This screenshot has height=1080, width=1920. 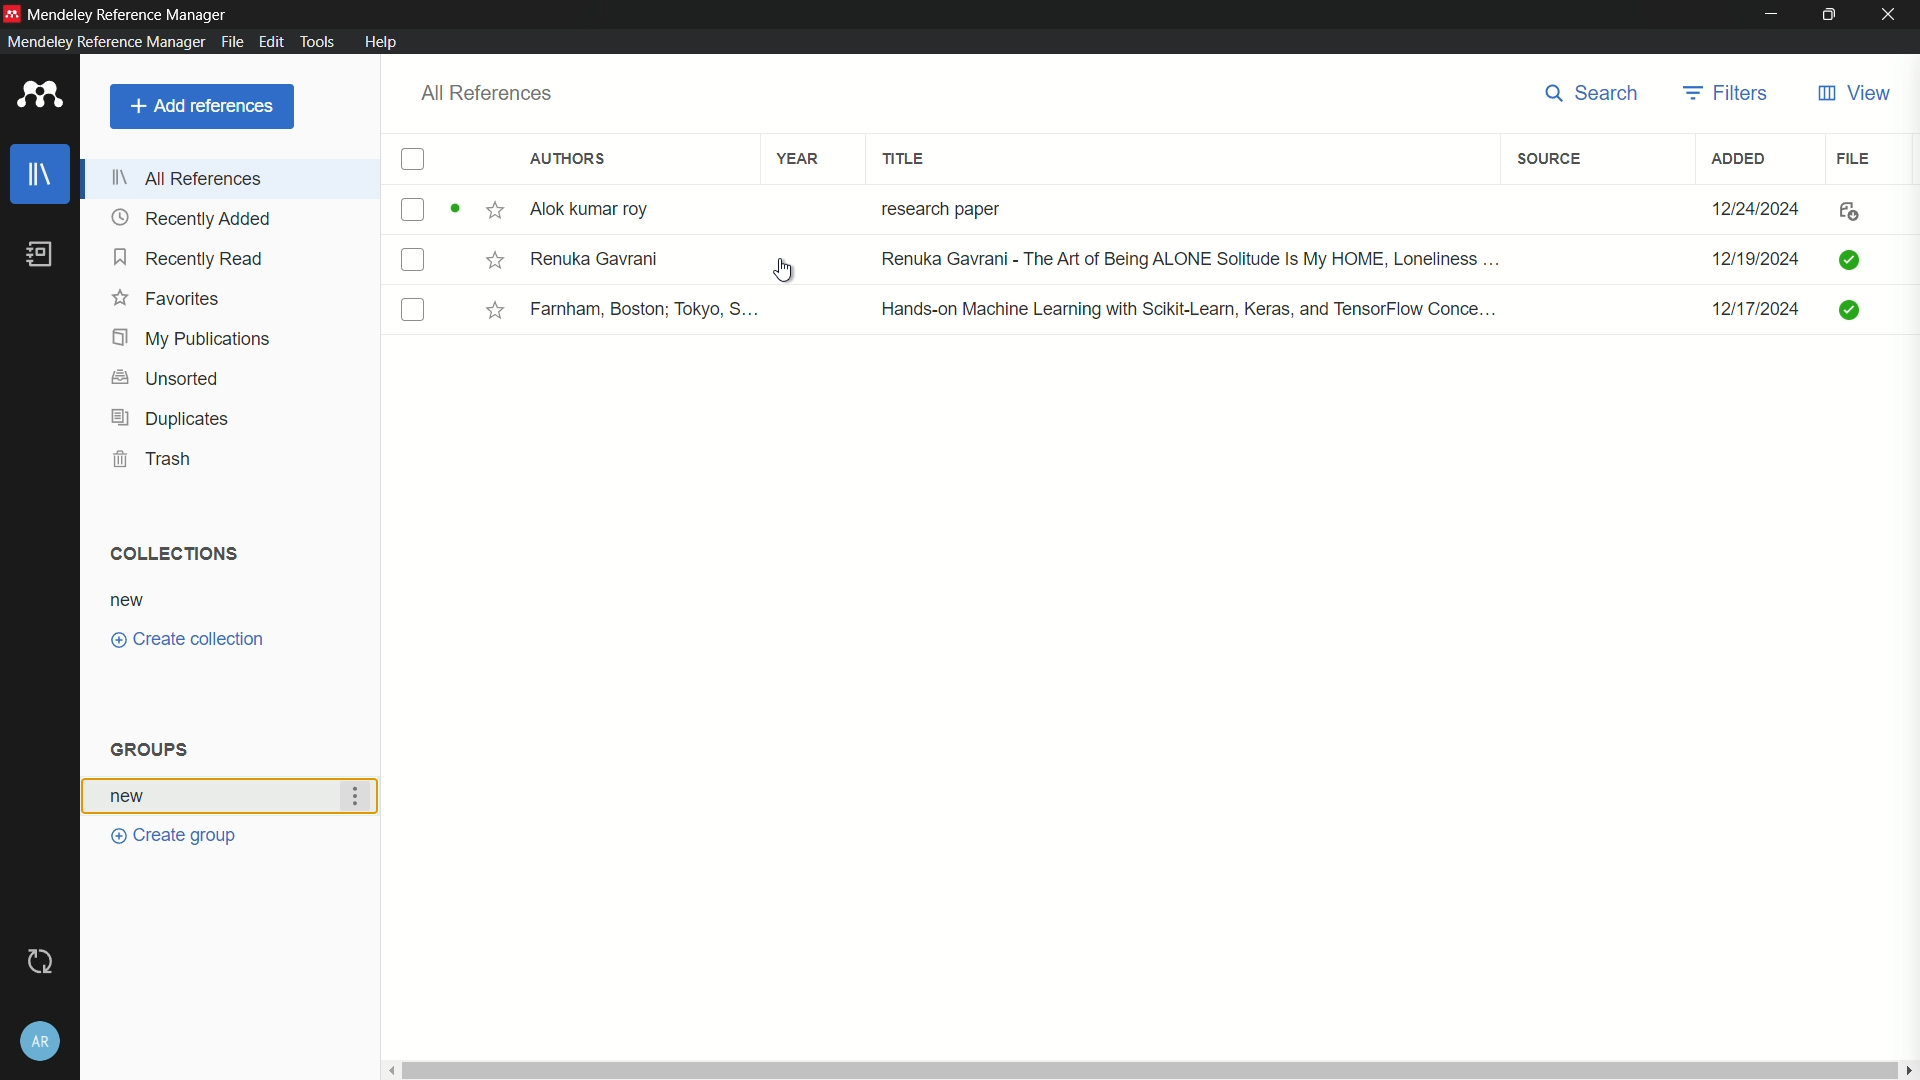 I want to click on Date, so click(x=1753, y=260).